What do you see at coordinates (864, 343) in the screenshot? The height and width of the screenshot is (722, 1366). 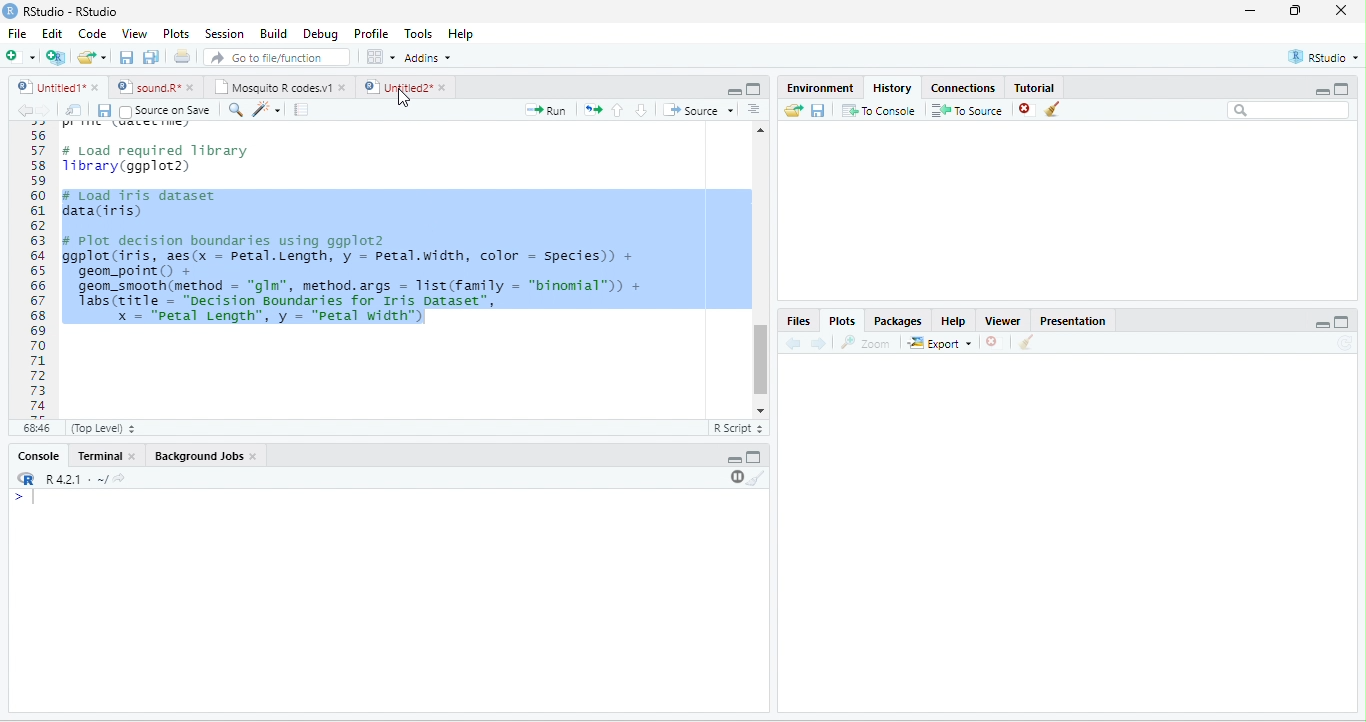 I see `Zoom` at bounding box center [864, 343].